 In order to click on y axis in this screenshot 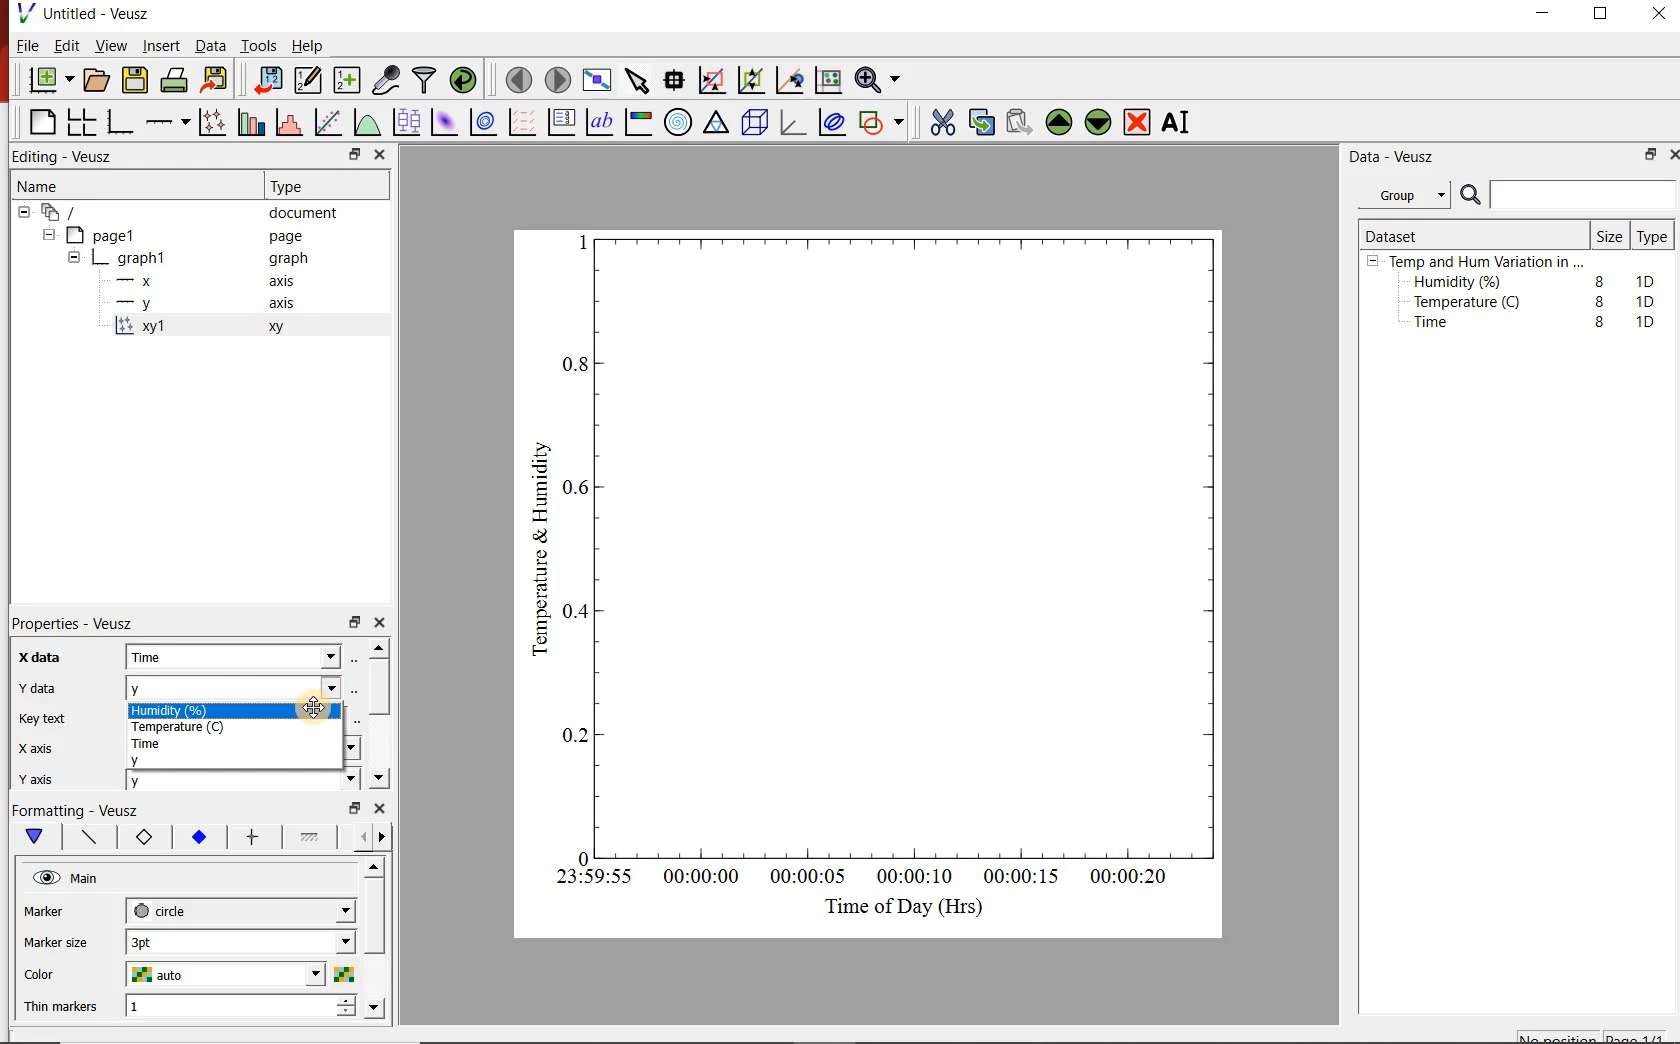, I will do `click(50, 776)`.